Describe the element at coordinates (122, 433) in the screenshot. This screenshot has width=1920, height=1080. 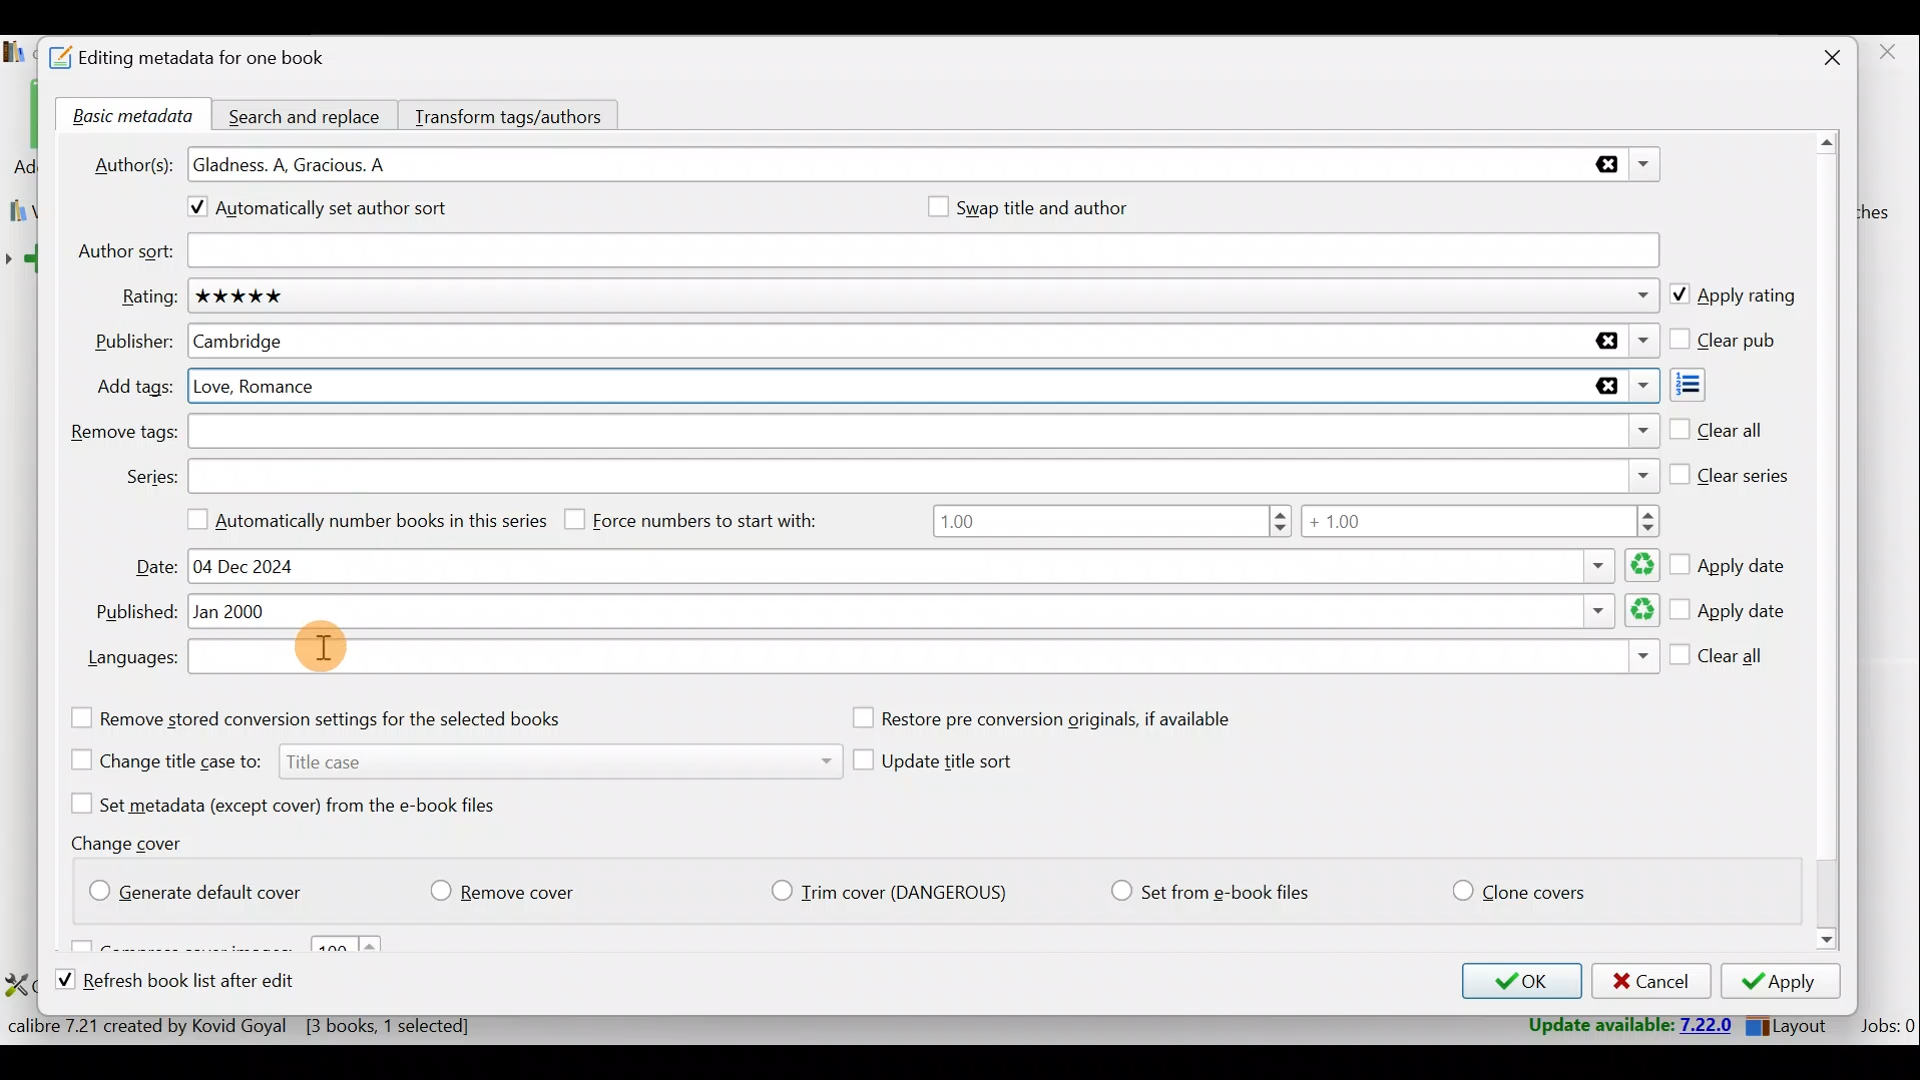
I see `Remove tags:` at that location.